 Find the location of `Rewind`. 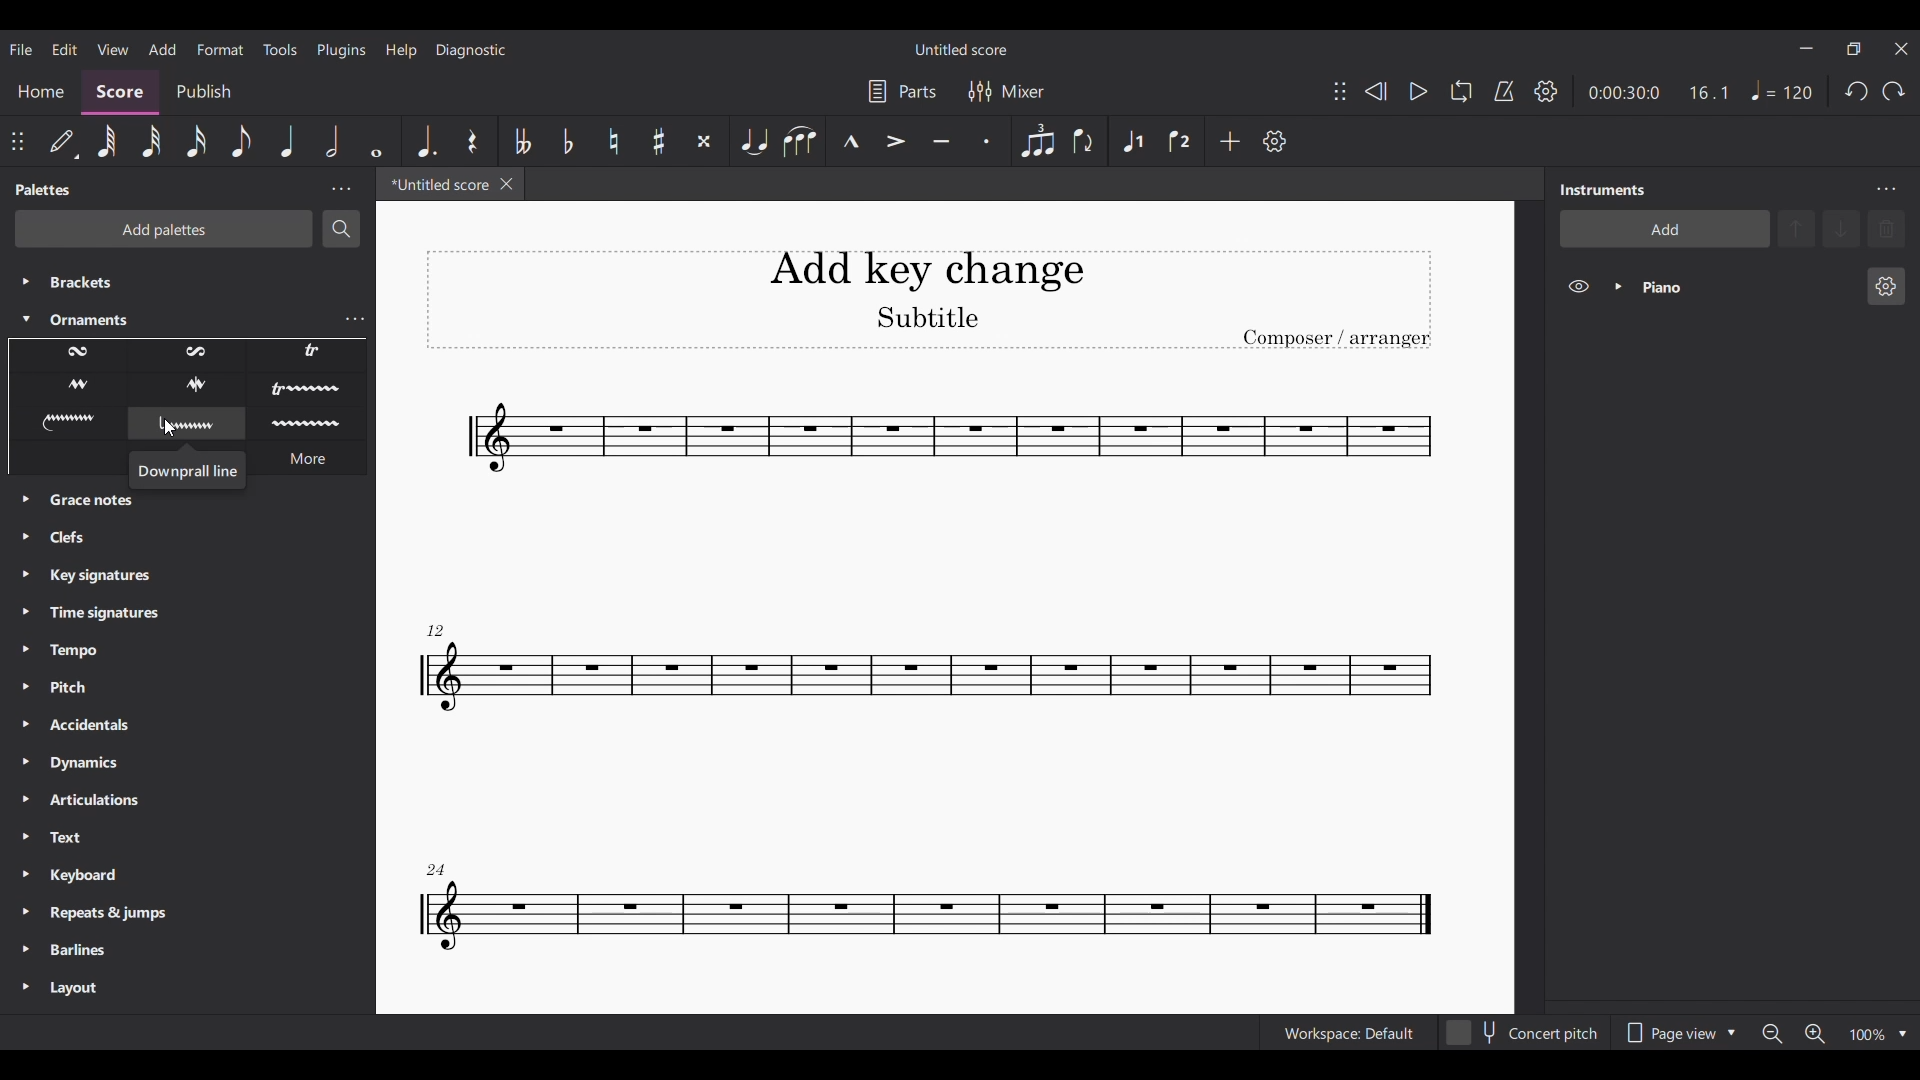

Rewind is located at coordinates (1376, 91).